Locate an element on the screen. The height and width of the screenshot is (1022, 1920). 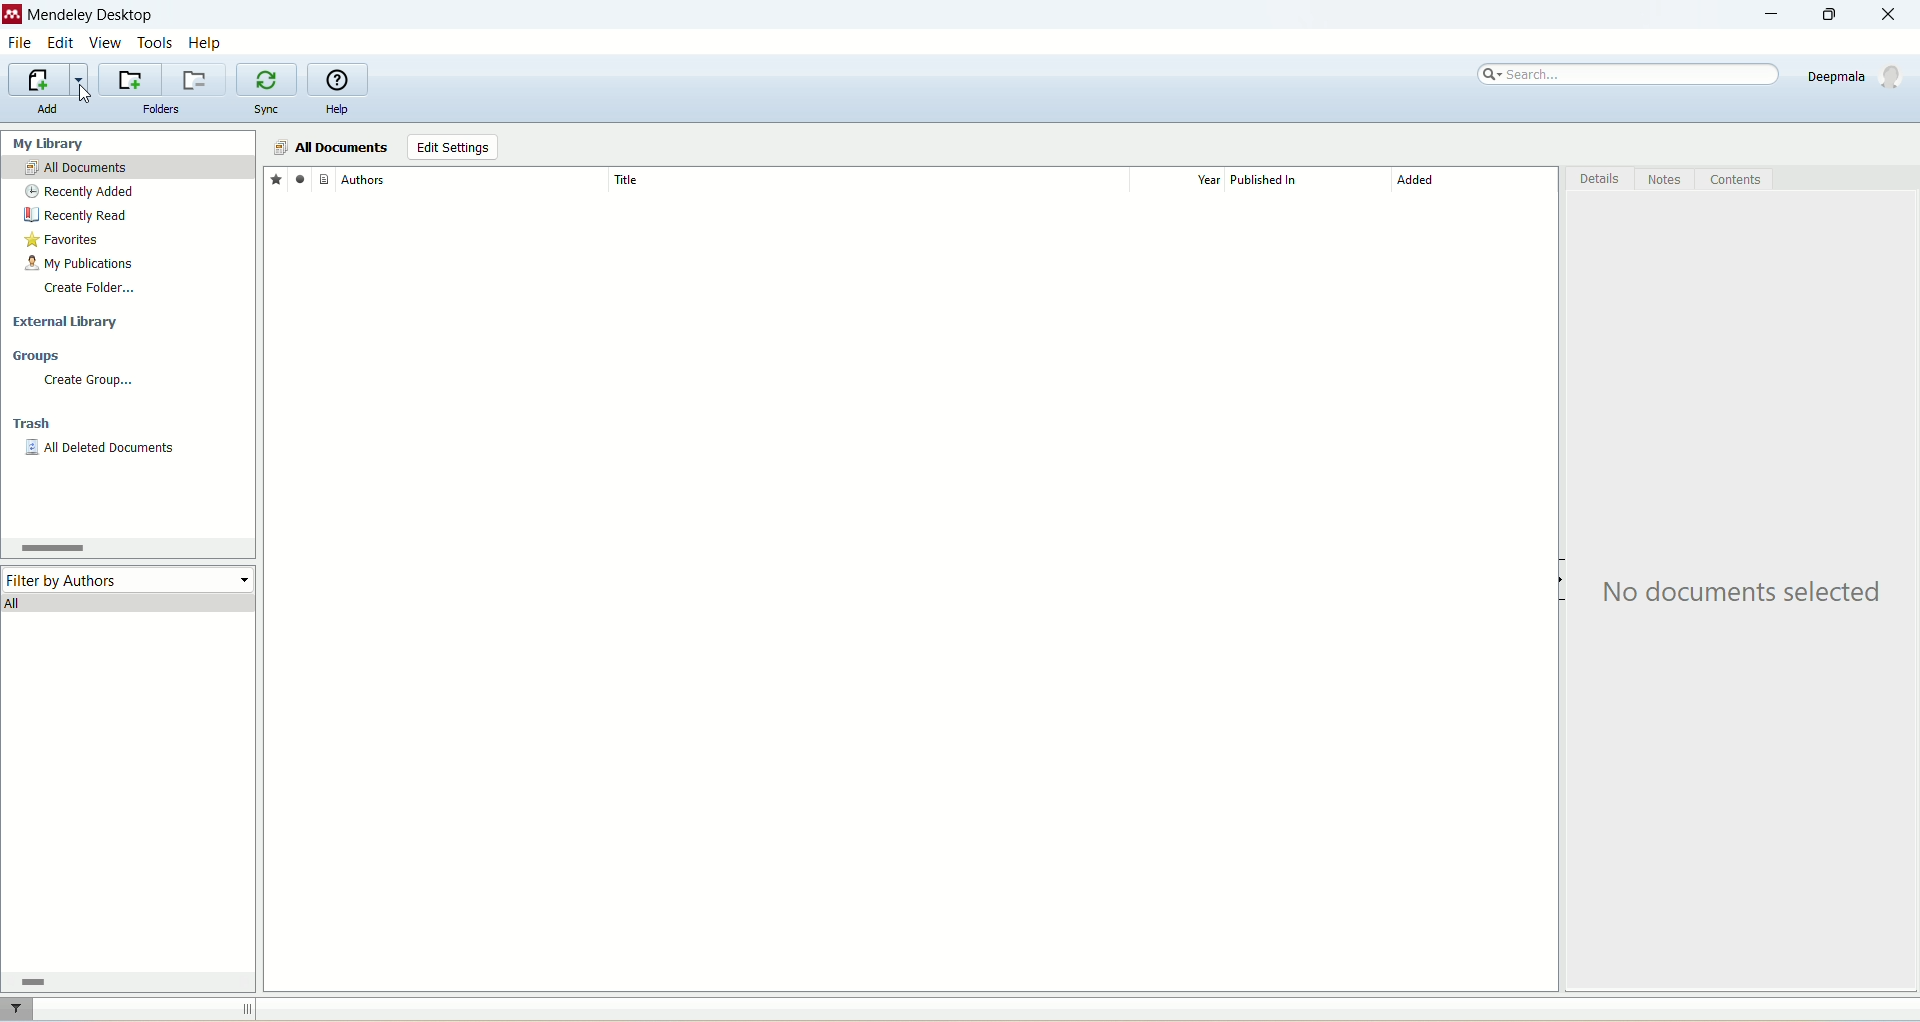
title is located at coordinates (867, 179).